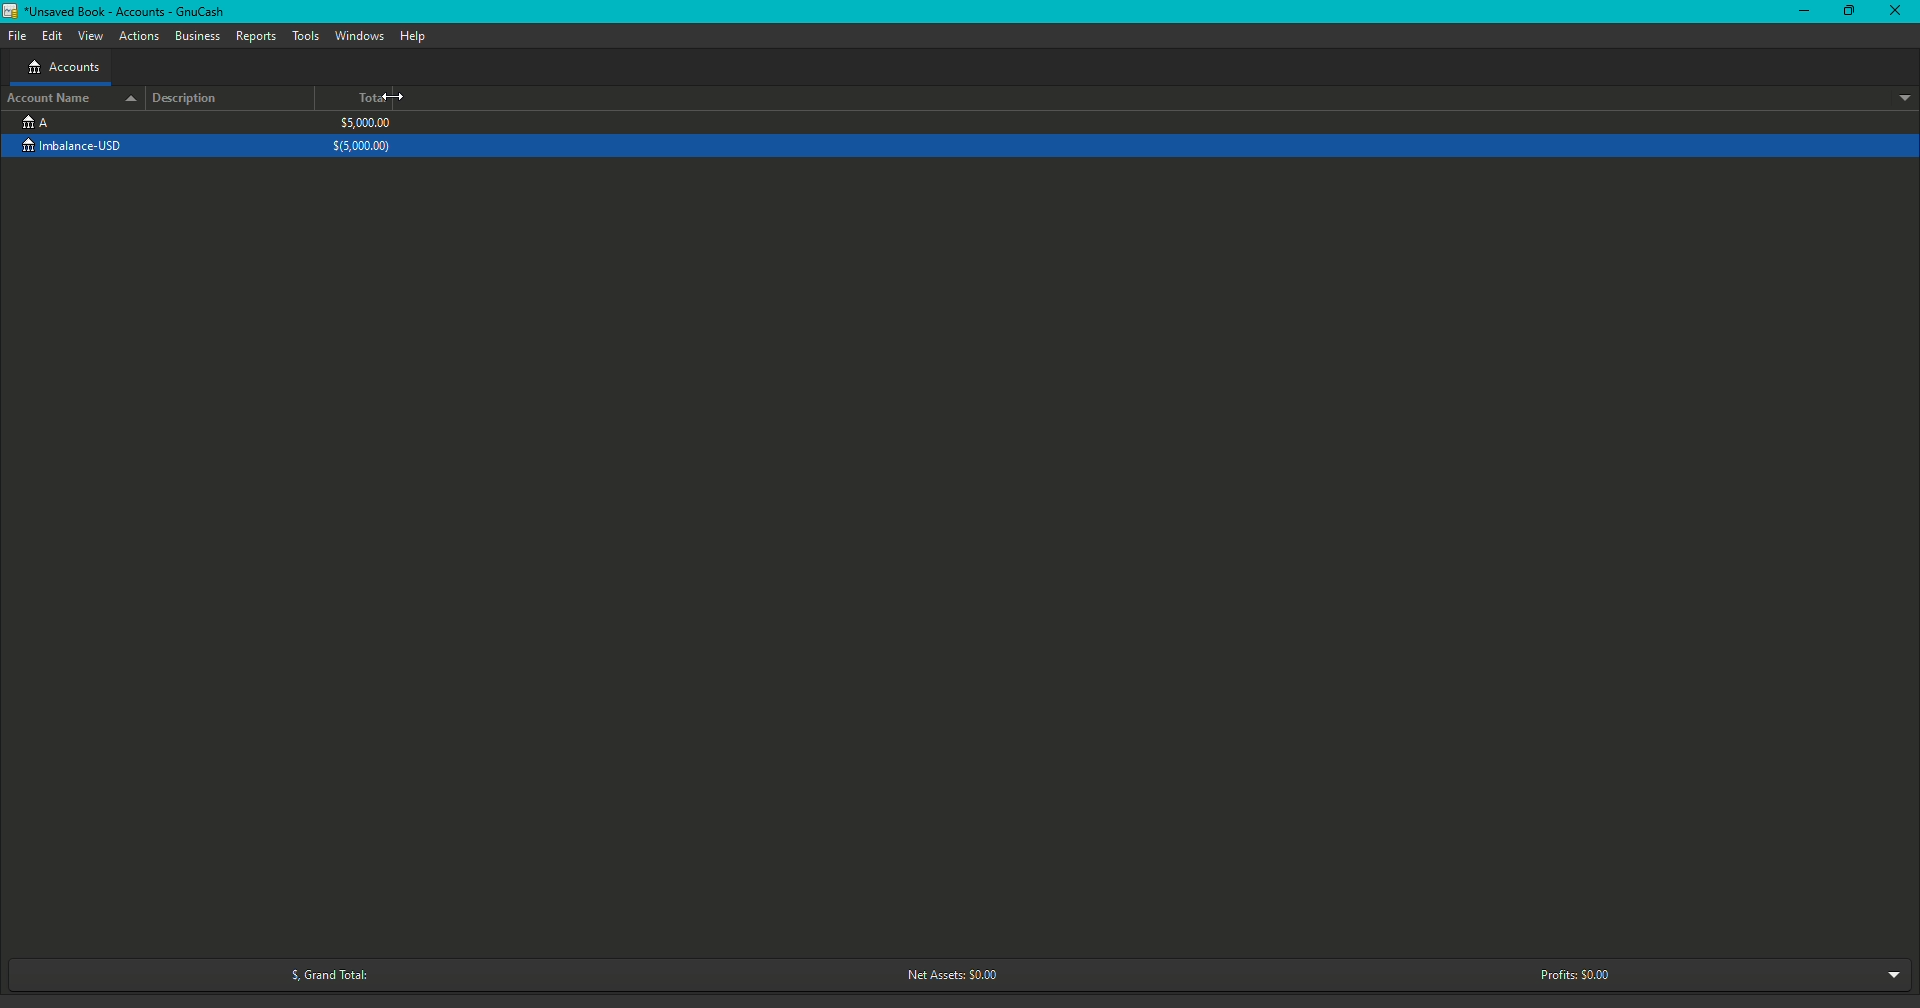  Describe the element at coordinates (1898, 13) in the screenshot. I see `Close` at that location.